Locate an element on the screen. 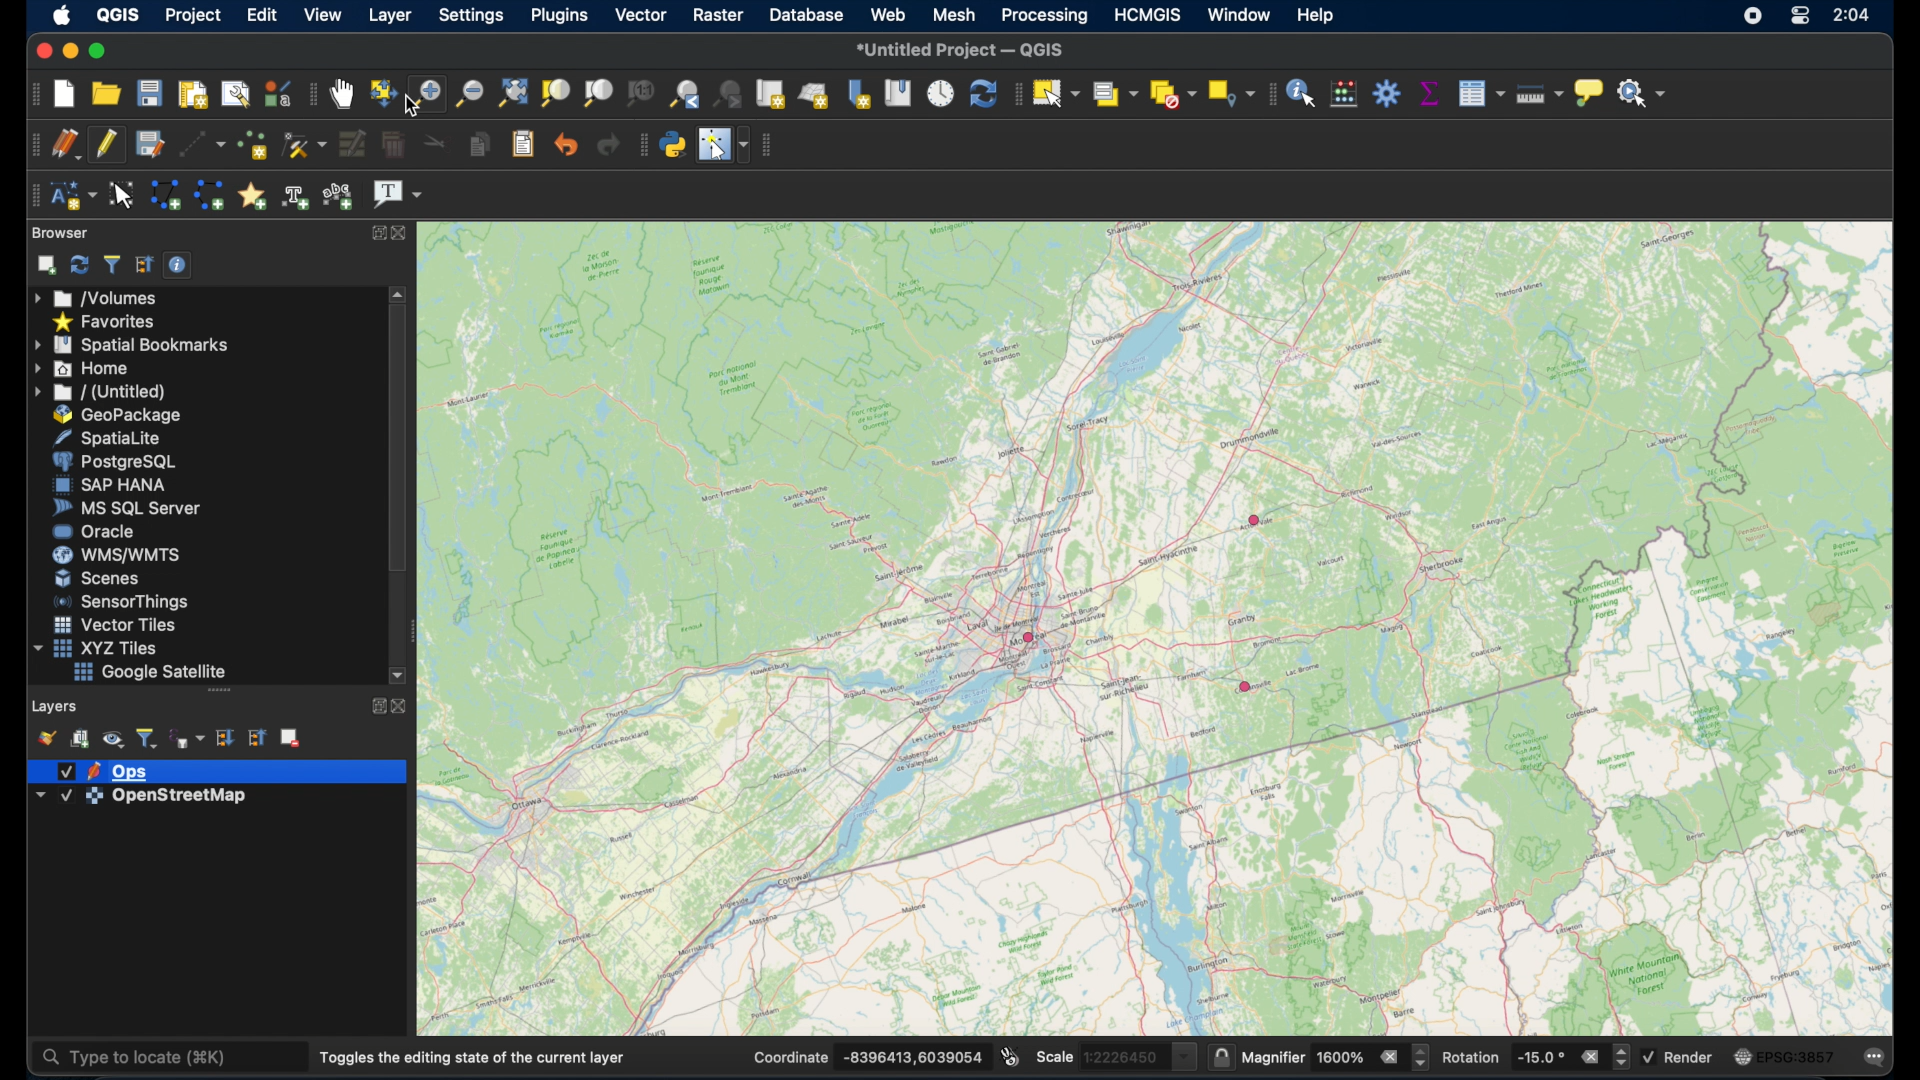 The width and height of the screenshot is (1920, 1080). new project is located at coordinates (65, 95).